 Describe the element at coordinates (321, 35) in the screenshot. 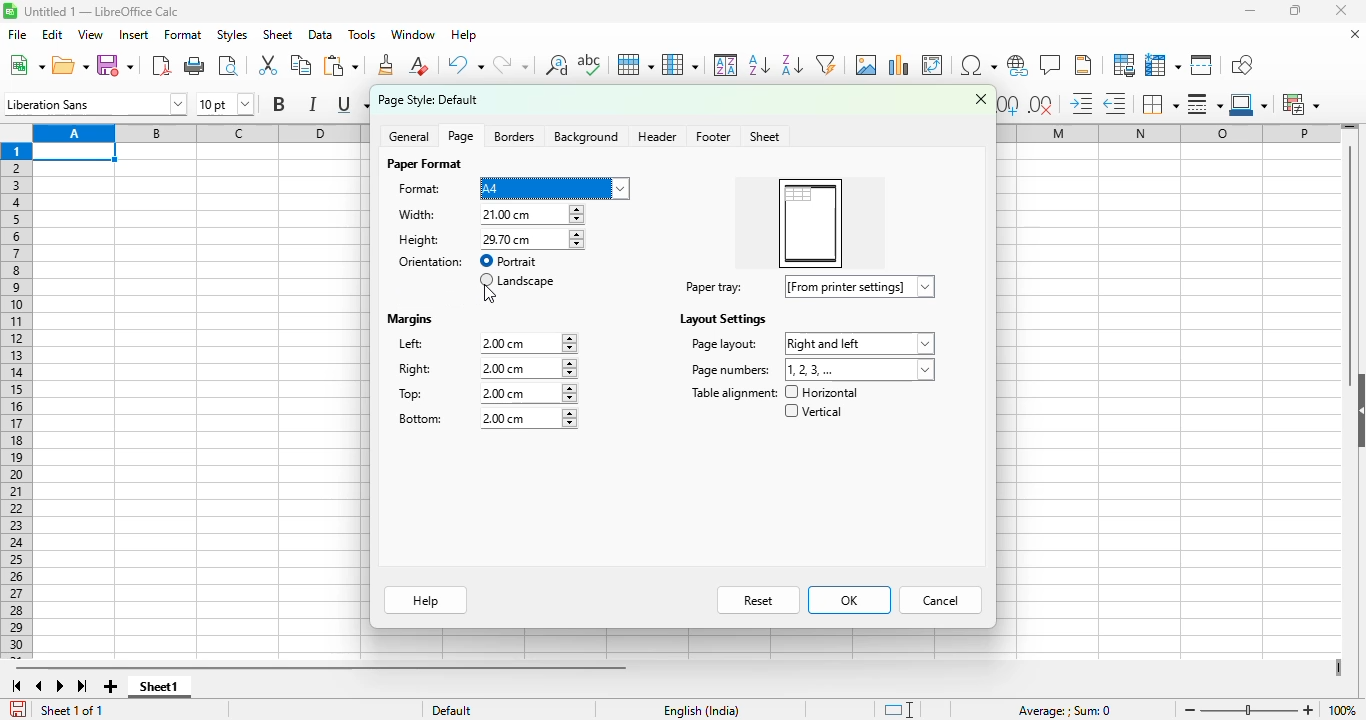

I see `data` at that location.